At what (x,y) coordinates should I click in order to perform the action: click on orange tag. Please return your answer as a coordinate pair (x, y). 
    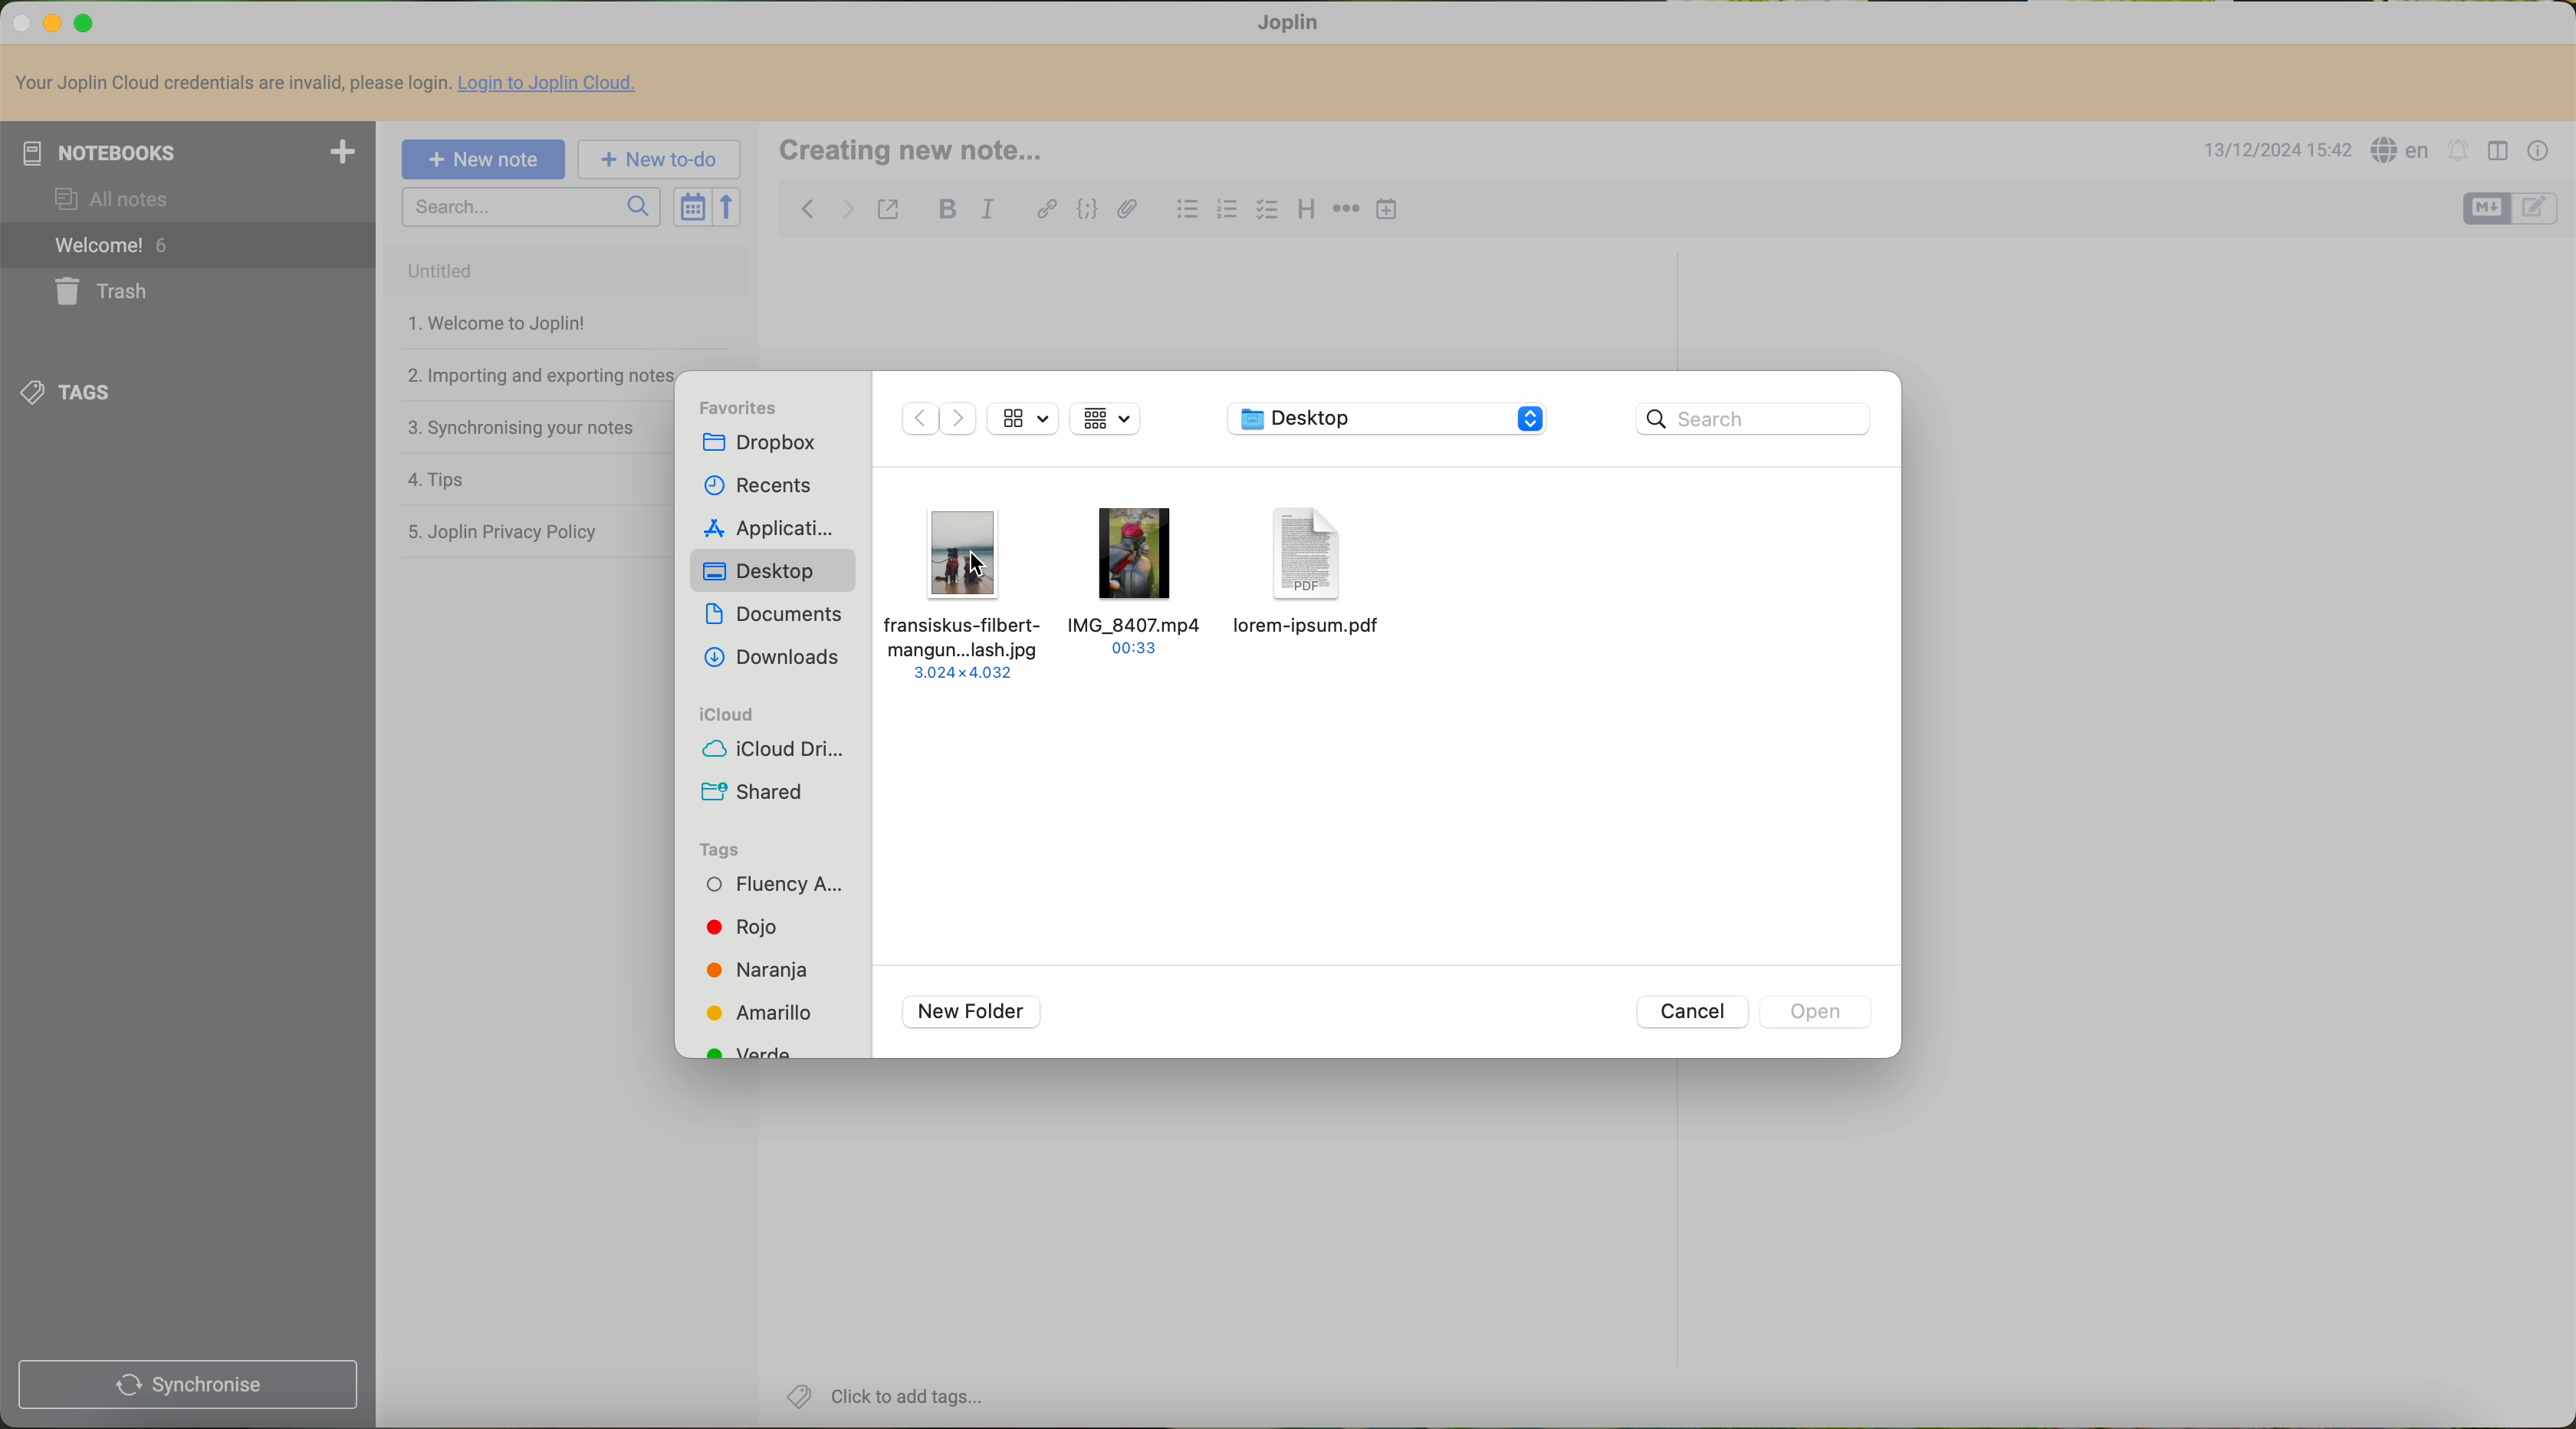
    Looking at the image, I should click on (765, 973).